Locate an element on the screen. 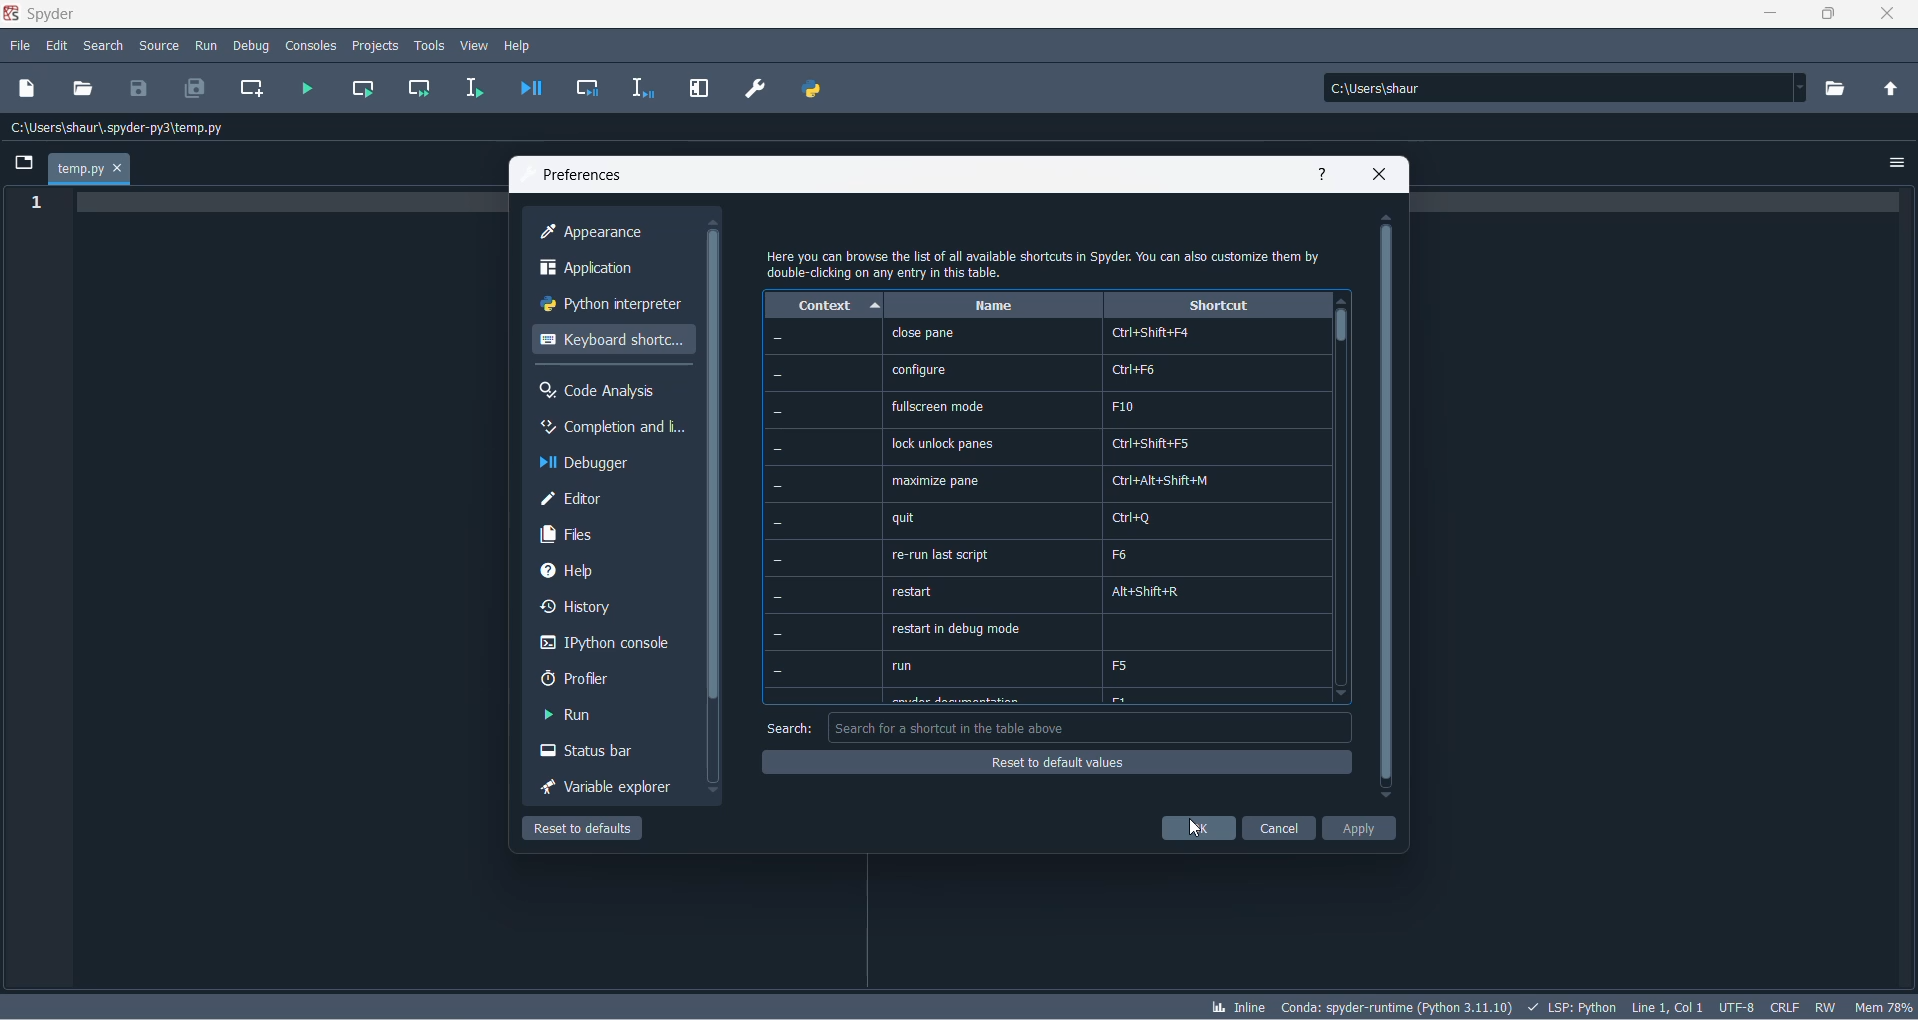 The image size is (1918, 1020). script is located at coordinates (1572, 1005).